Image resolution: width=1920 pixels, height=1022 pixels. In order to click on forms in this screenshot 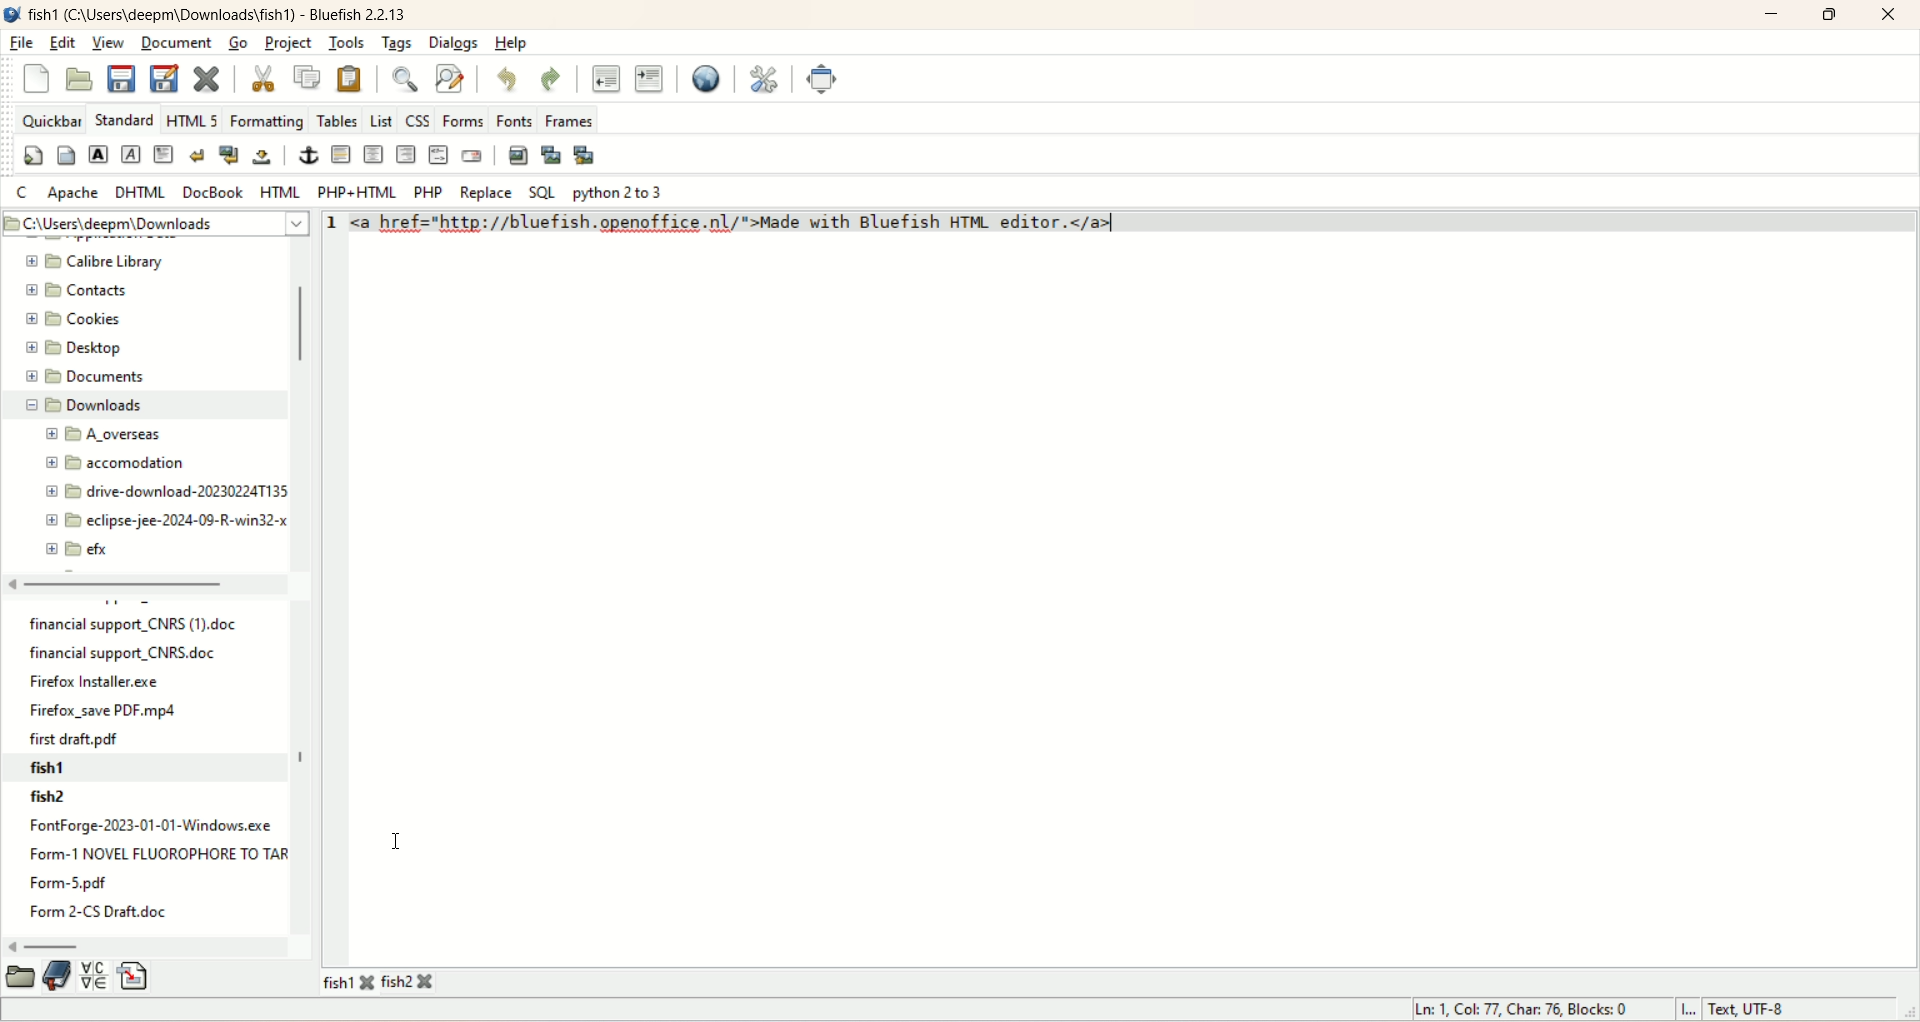, I will do `click(464, 119)`.